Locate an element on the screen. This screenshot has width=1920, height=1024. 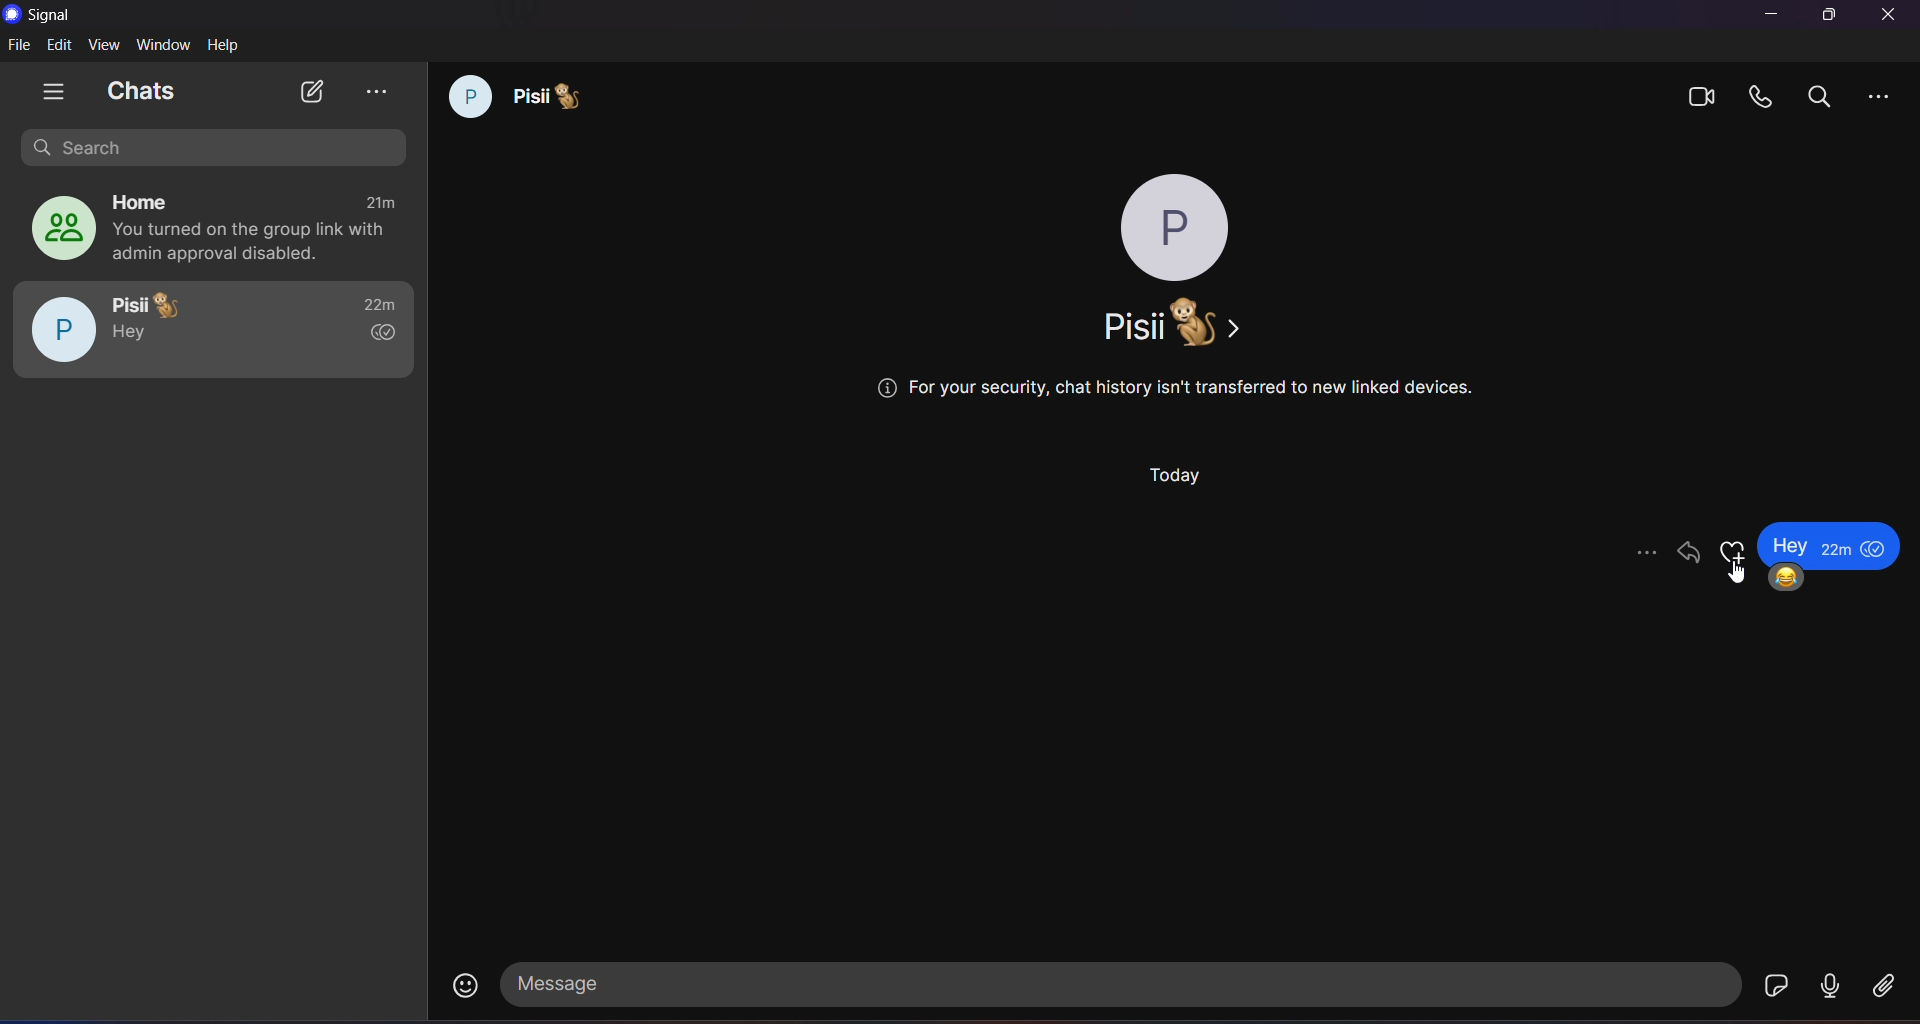
minimize is located at coordinates (1774, 15).